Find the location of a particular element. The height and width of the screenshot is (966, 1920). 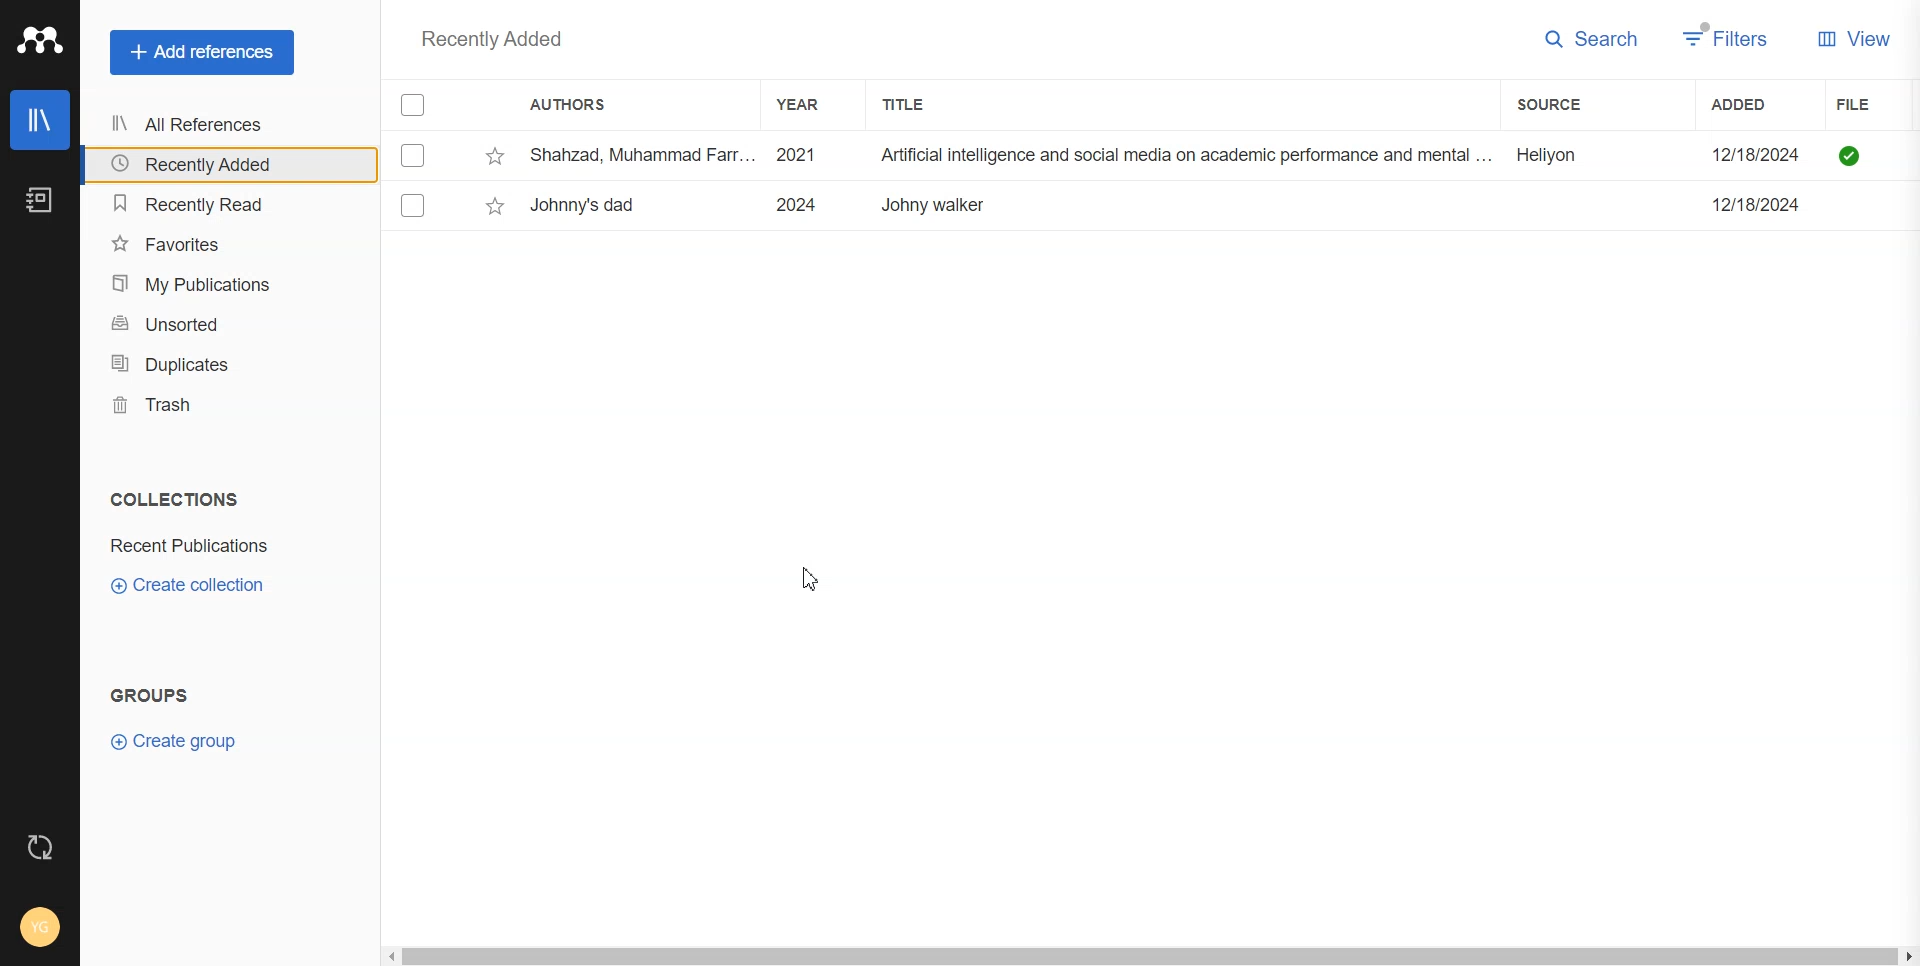

Ezquerro, L.; Coimbra, R.; ... 2023 Large dinosaur egg accumulations and their significance for understanding ne... Geoscience Frontiers ~~ 12/18/2024 is located at coordinates (1172, 205).